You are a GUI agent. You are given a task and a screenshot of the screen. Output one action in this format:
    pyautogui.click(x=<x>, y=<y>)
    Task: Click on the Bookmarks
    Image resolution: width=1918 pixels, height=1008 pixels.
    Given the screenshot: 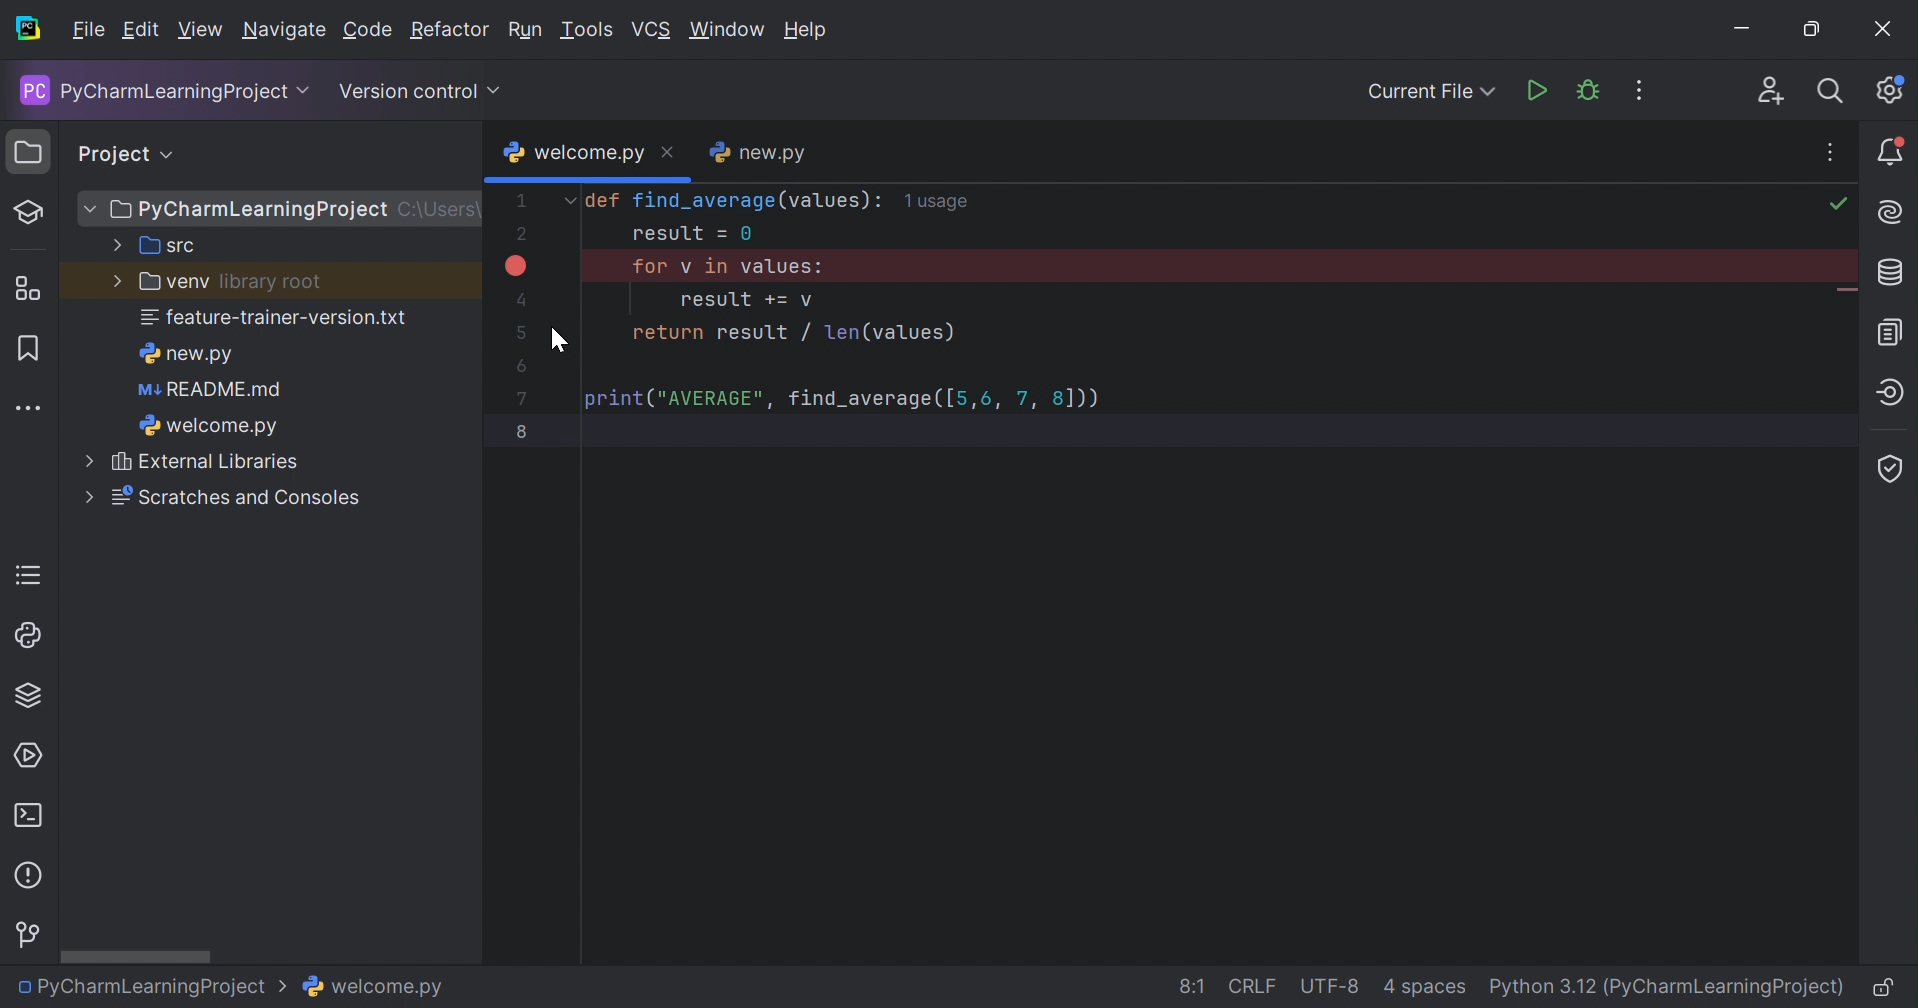 What is the action you would take?
    pyautogui.click(x=31, y=349)
    